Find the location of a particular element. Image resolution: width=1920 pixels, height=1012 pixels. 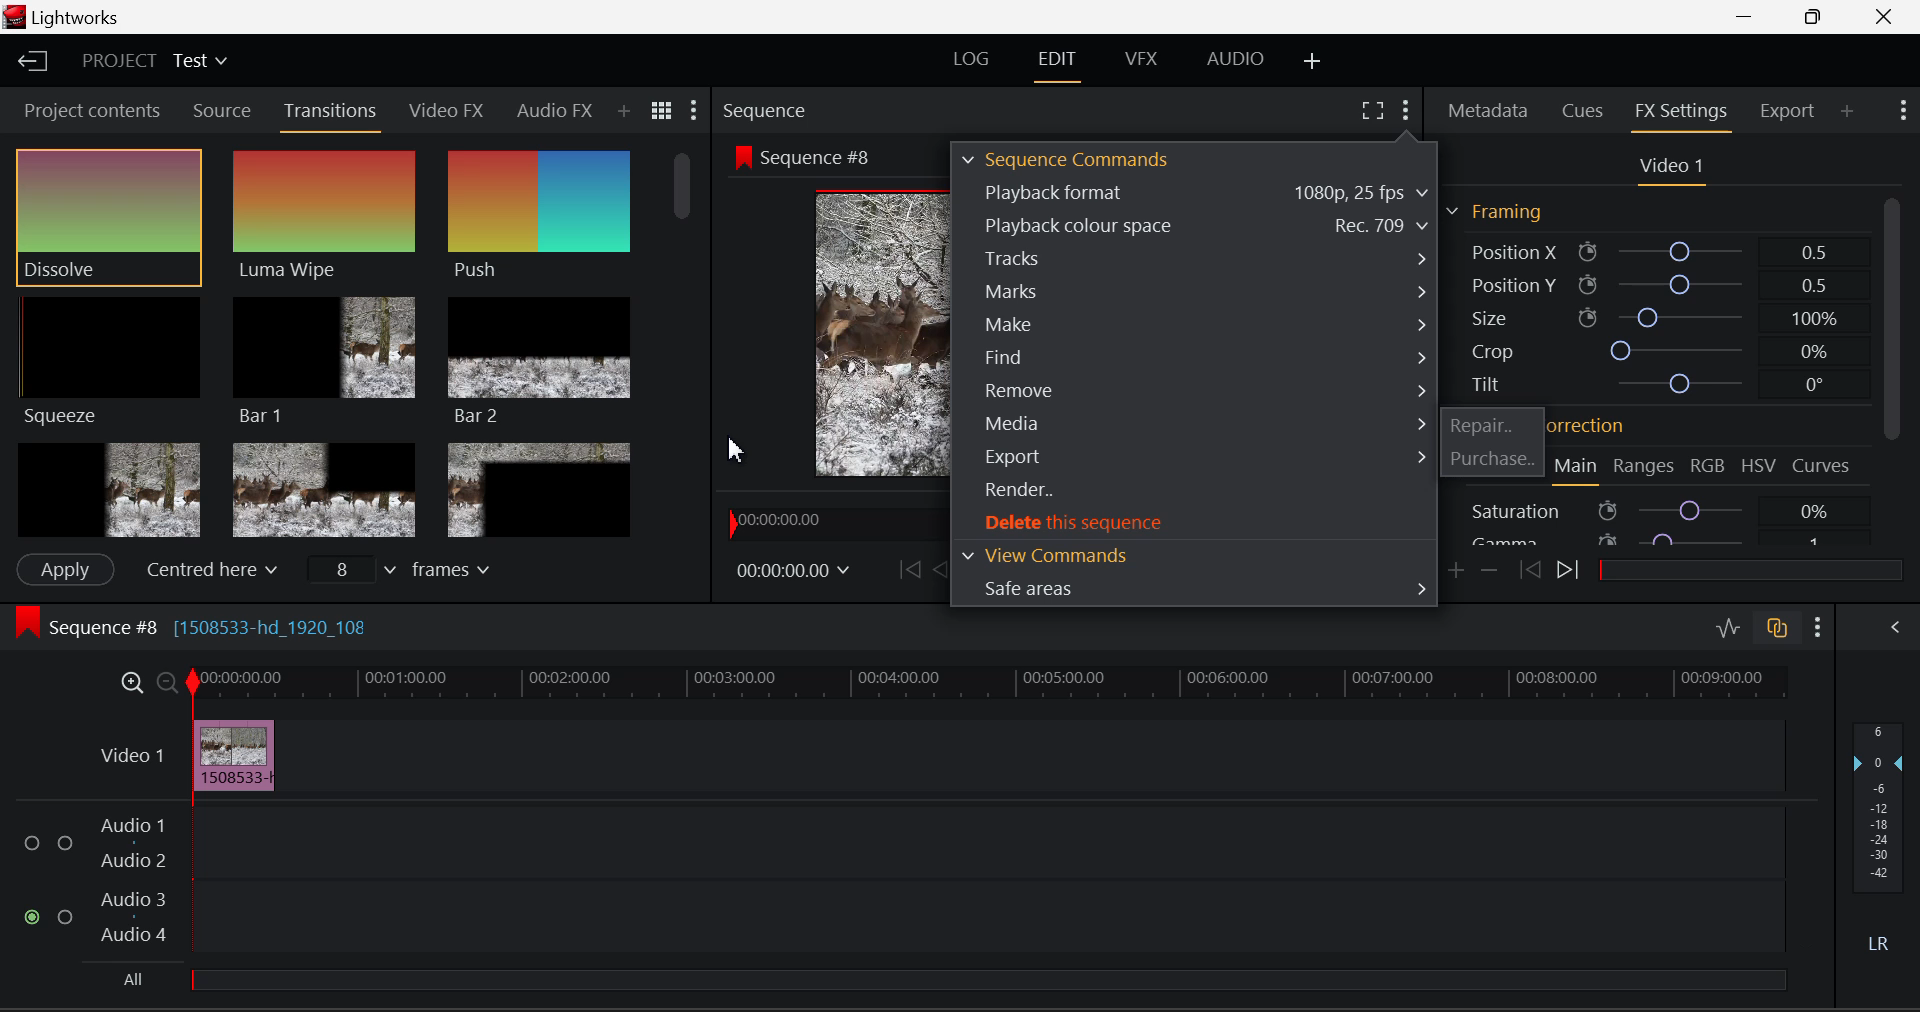

Make is located at coordinates (1194, 325).